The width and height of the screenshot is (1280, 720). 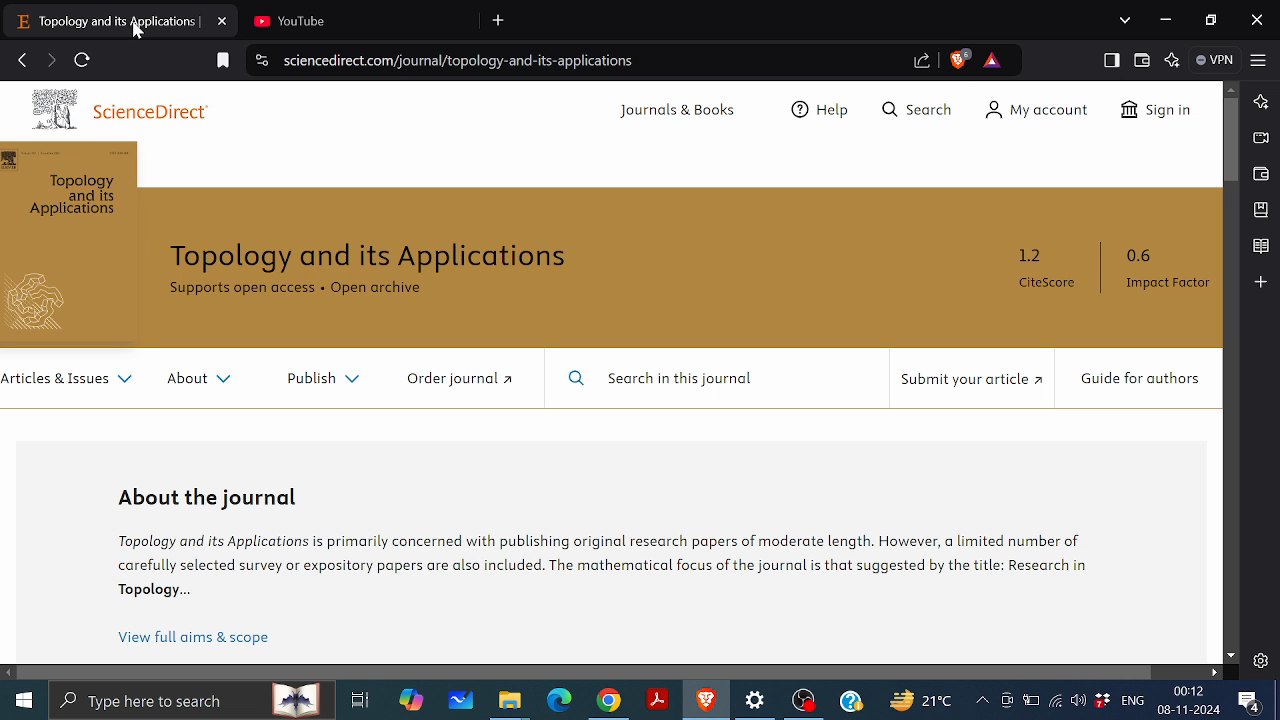 What do you see at coordinates (1112, 60) in the screenshot?
I see `Show sidebar` at bounding box center [1112, 60].